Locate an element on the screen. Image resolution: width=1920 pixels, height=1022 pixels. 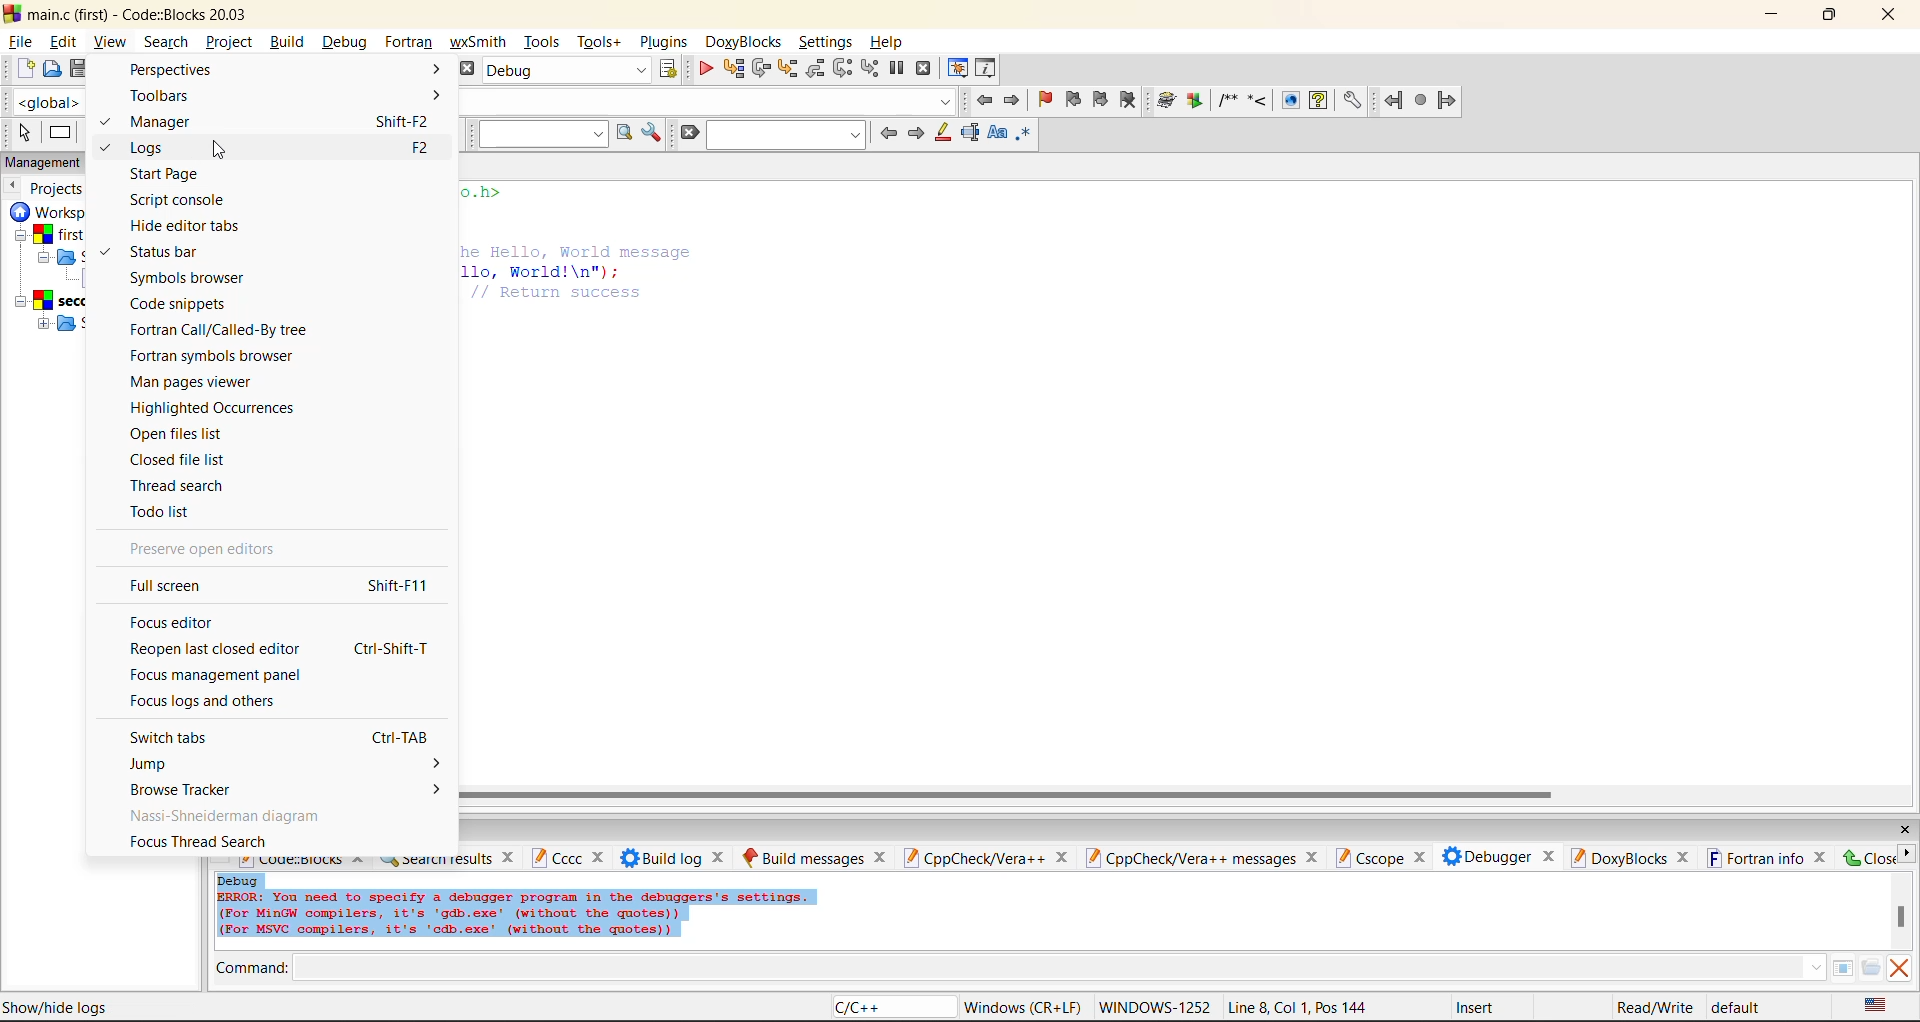
fortran is located at coordinates (407, 44).